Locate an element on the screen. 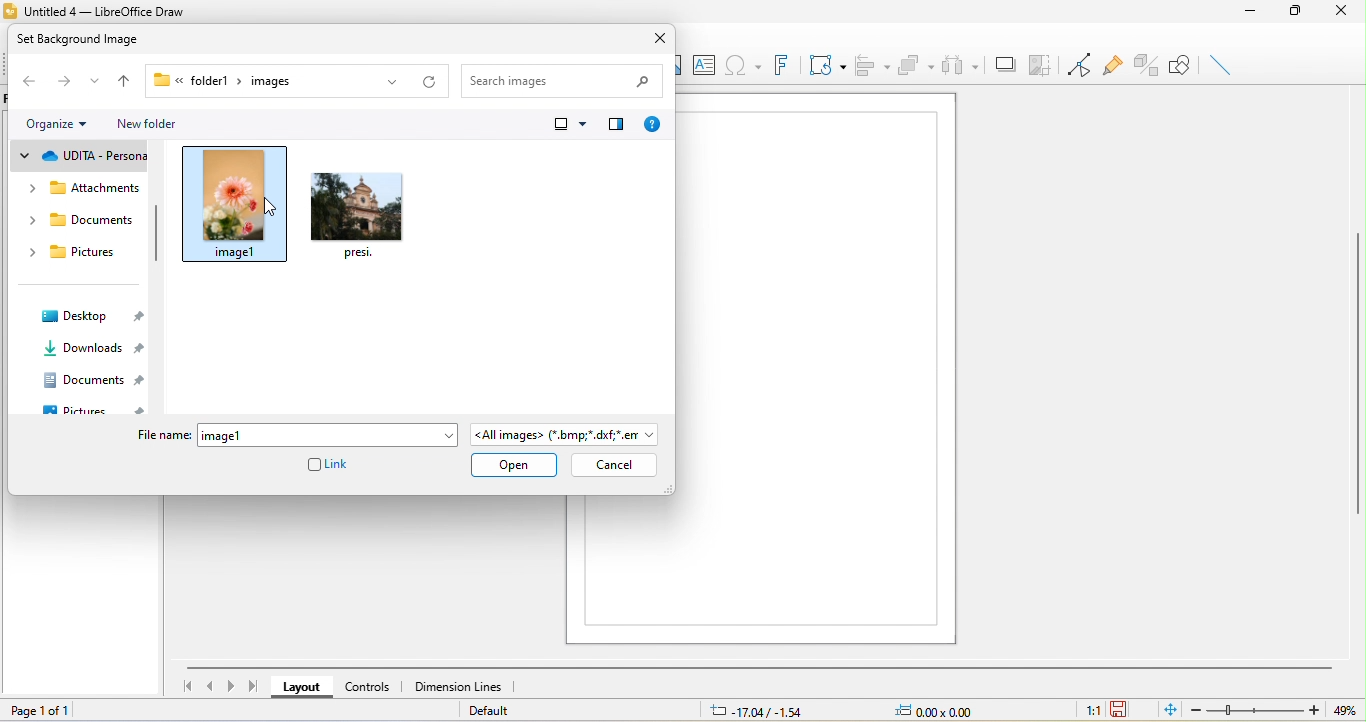 Image resolution: width=1366 pixels, height=722 pixels. pictures is located at coordinates (91, 413).